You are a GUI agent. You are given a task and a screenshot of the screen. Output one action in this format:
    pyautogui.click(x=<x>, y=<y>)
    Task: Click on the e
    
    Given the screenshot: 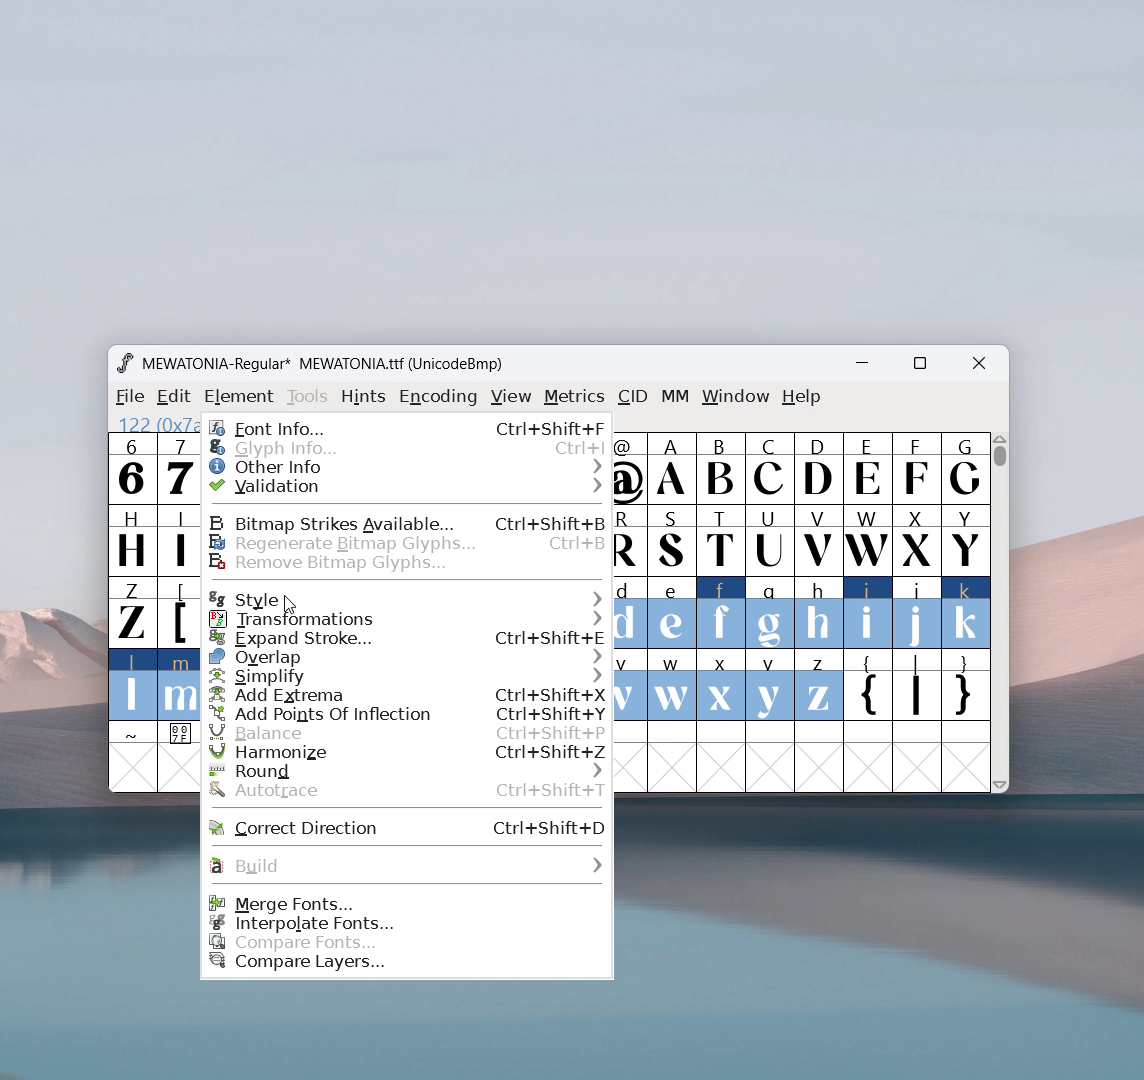 What is the action you would take?
    pyautogui.click(x=672, y=614)
    